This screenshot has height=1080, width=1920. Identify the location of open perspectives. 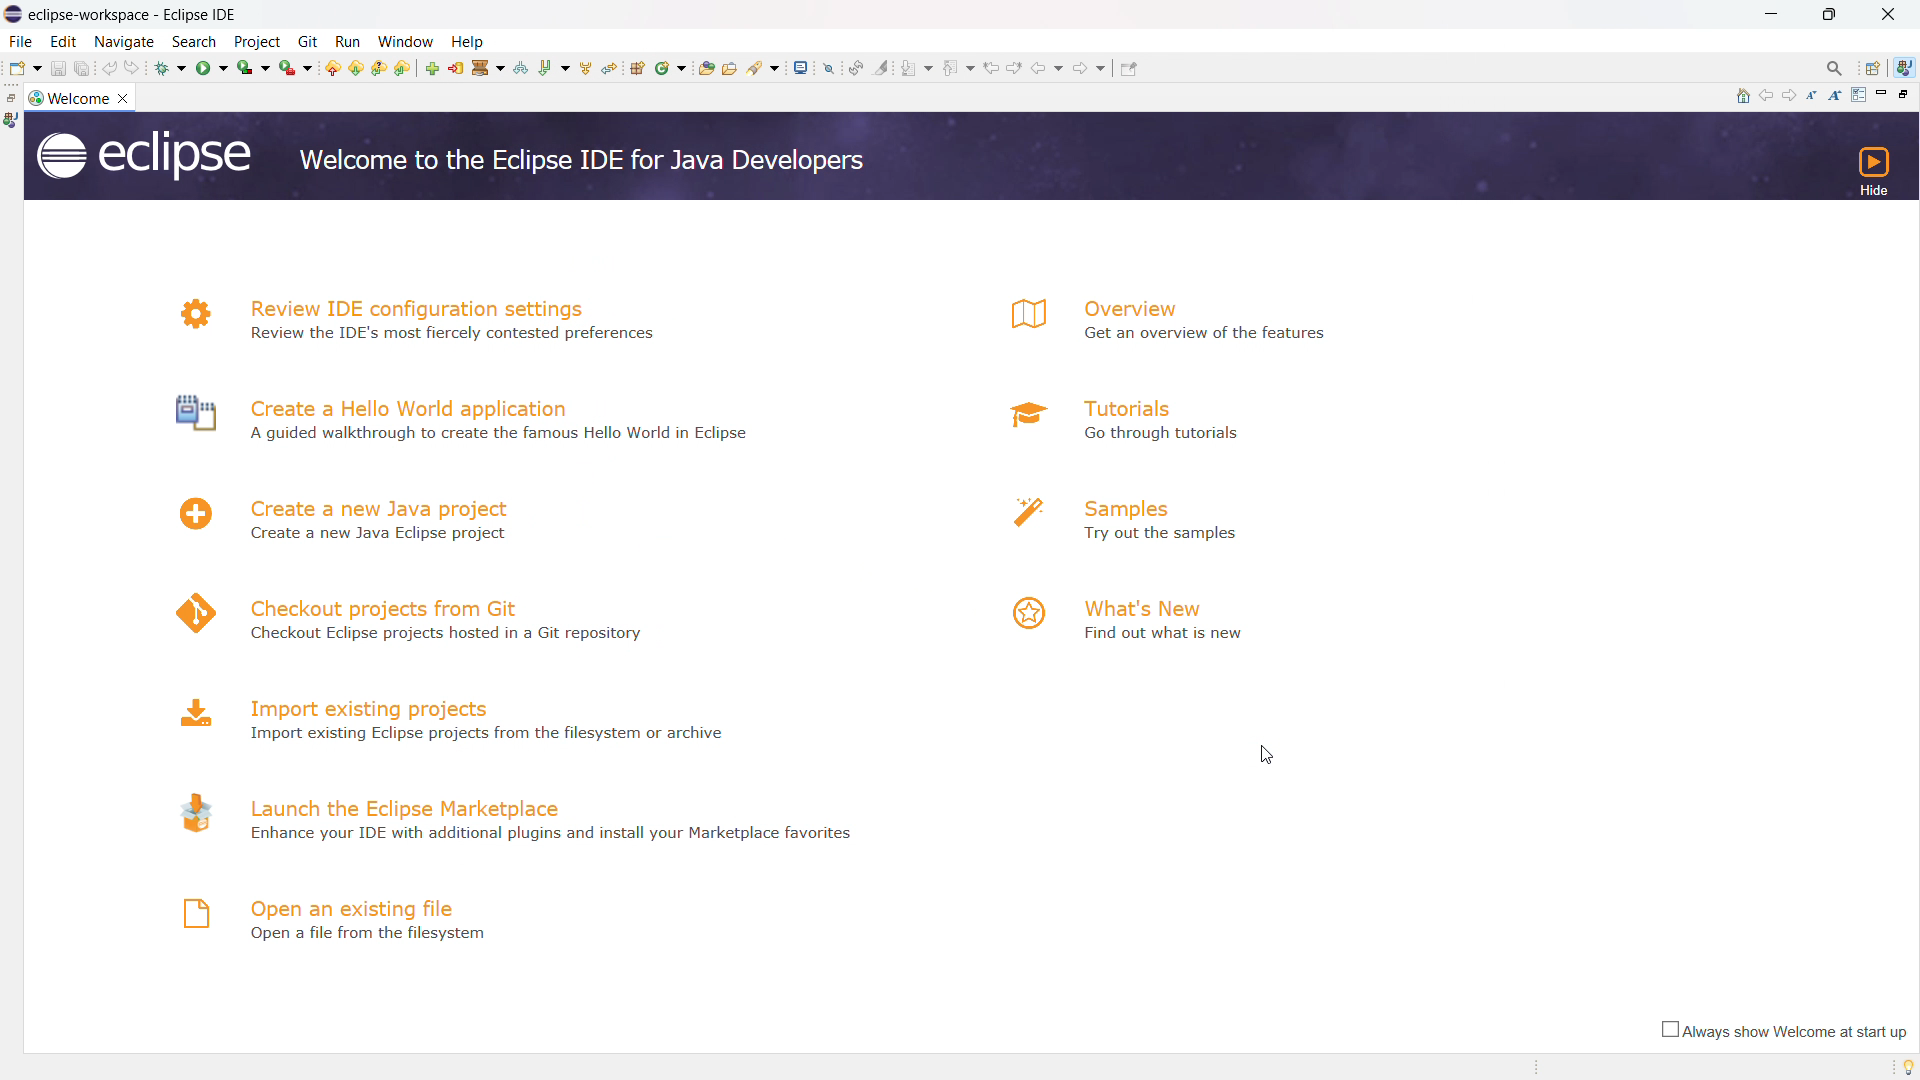
(1873, 68).